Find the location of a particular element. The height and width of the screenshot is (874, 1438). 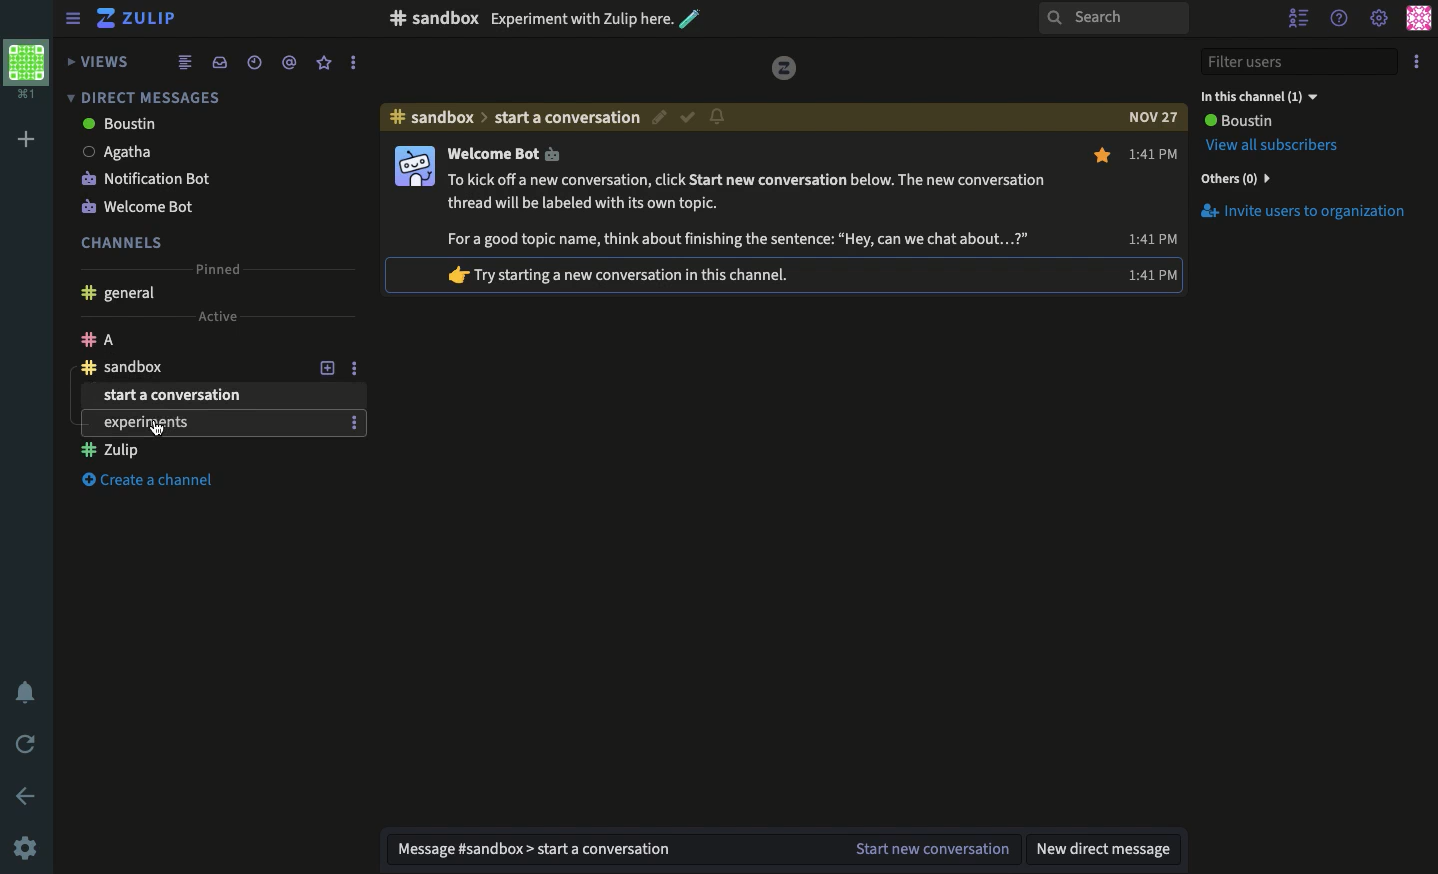

Zulip is located at coordinates (140, 21).